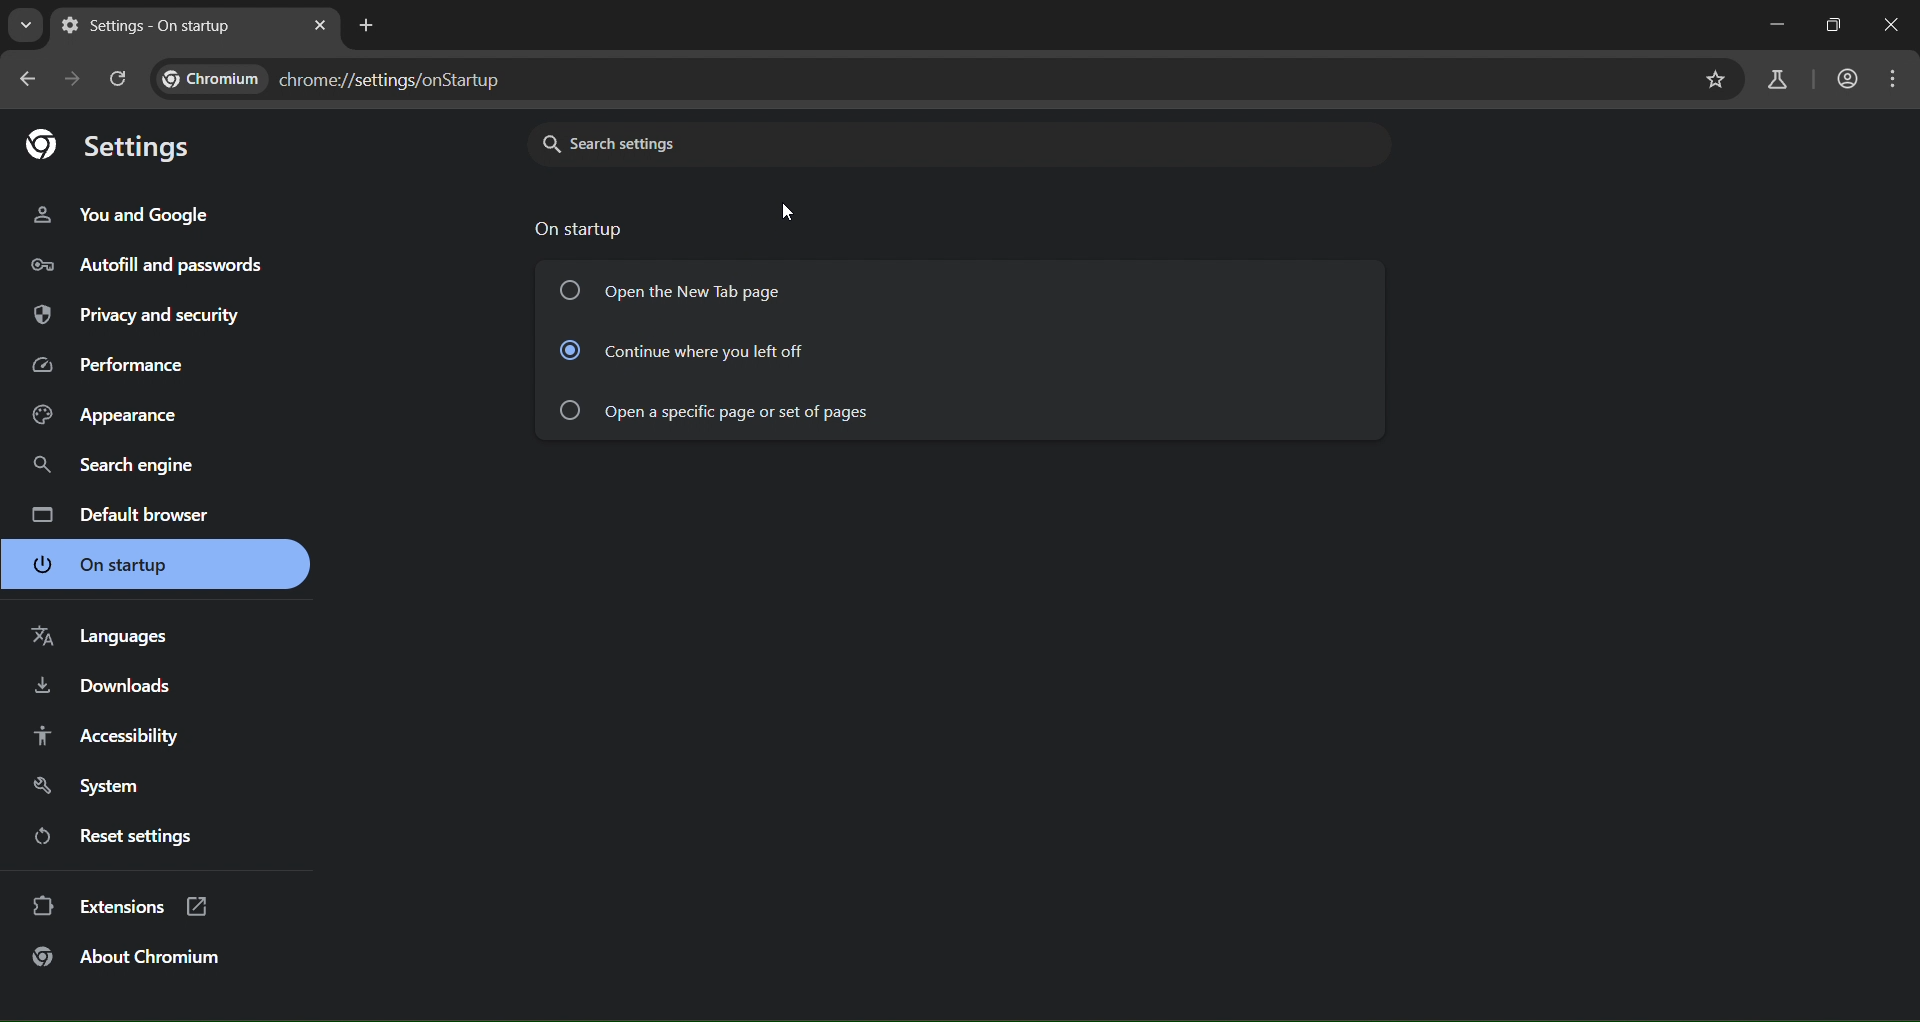 The image size is (1920, 1022). Describe the element at coordinates (91, 787) in the screenshot. I see `system` at that location.